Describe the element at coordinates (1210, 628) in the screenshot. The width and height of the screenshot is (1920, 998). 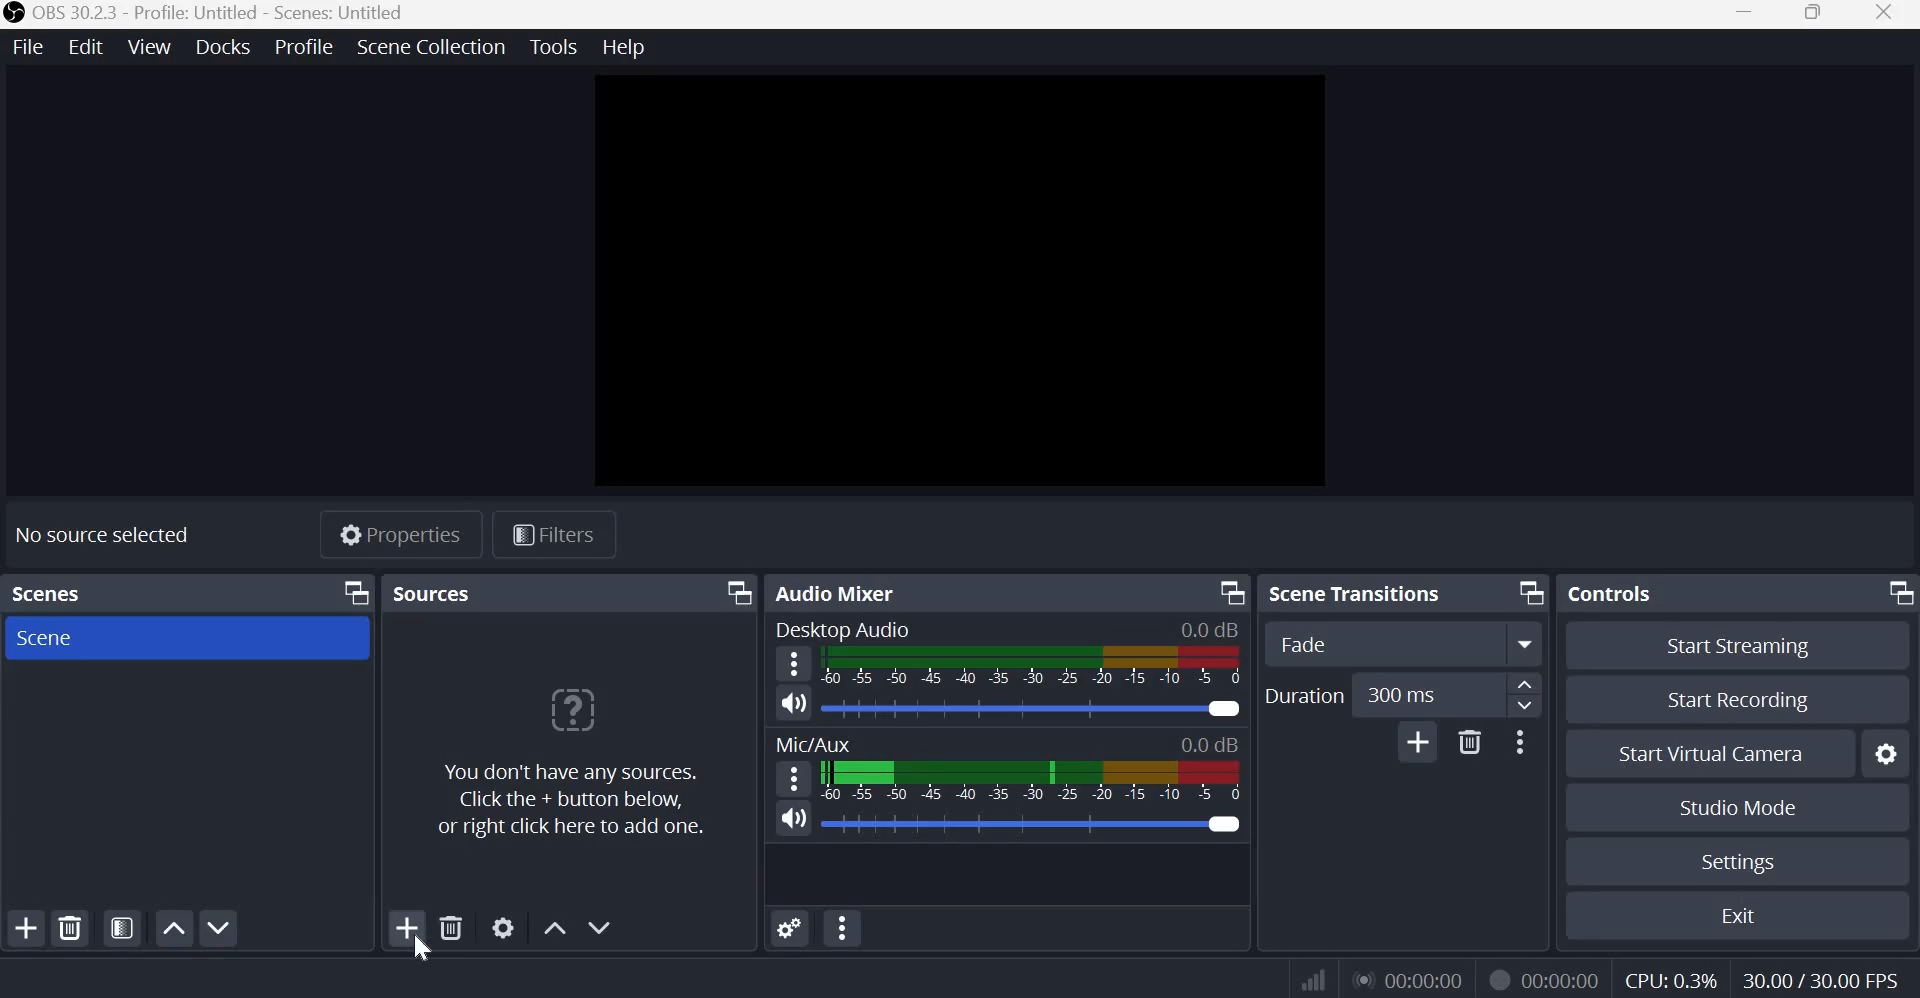
I see `Audio Level Indicator` at that location.